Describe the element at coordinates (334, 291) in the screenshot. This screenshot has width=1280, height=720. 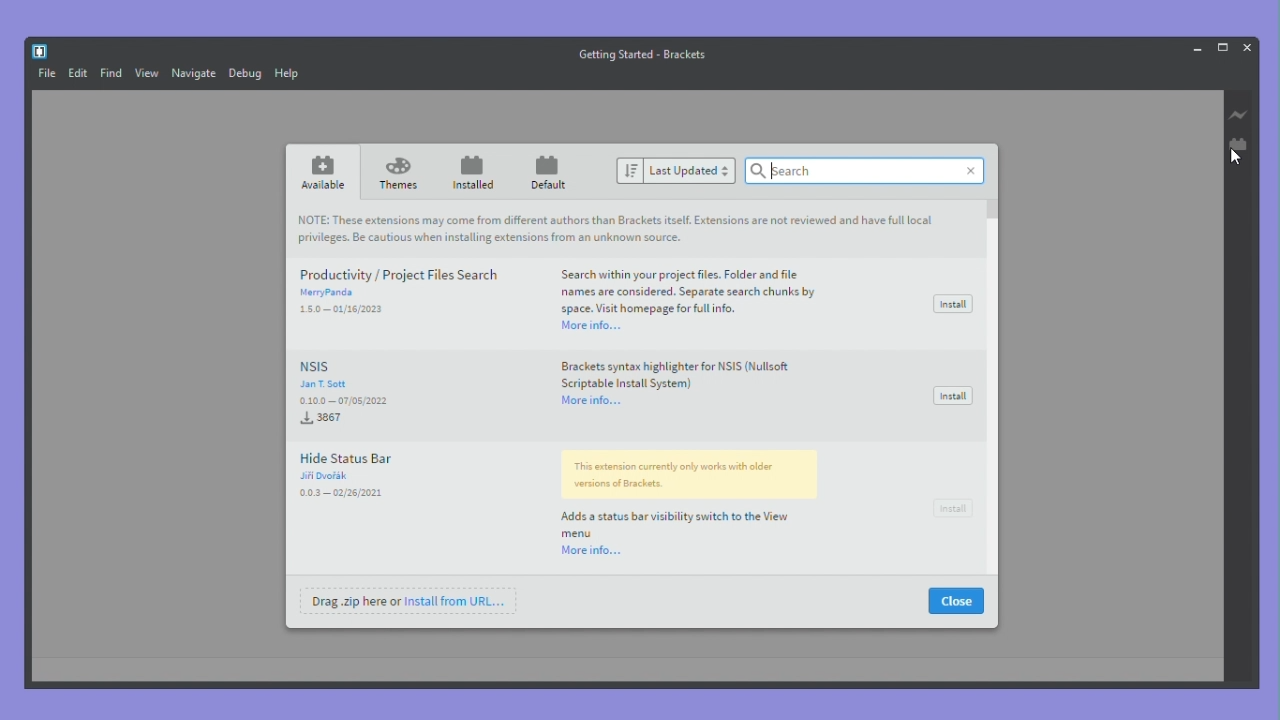
I see `MerryPanda` at that location.